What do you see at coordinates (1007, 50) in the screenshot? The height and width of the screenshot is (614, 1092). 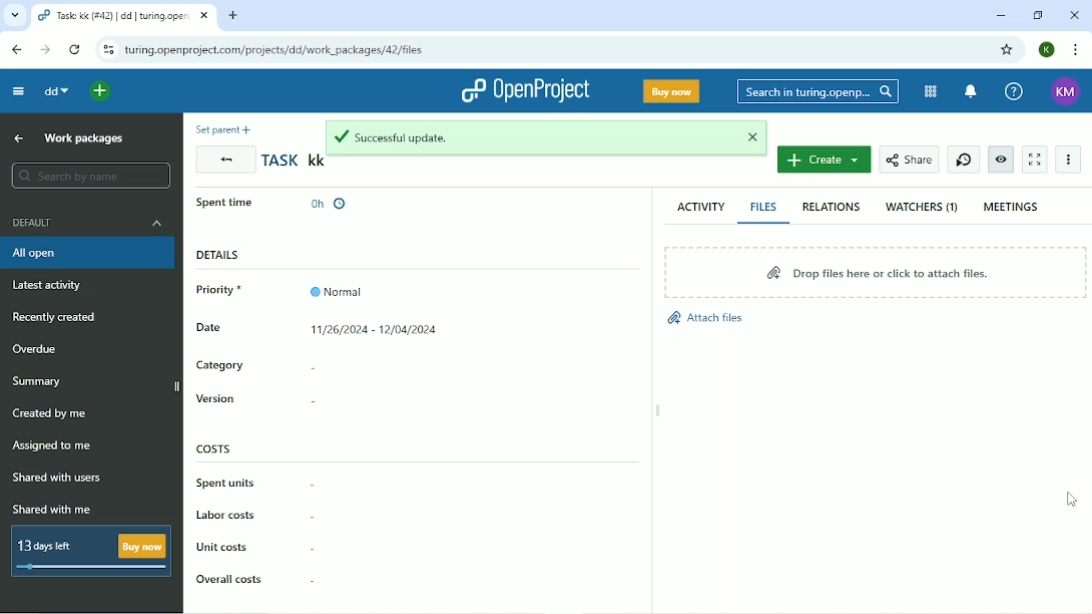 I see `Bookmark this tab` at bounding box center [1007, 50].